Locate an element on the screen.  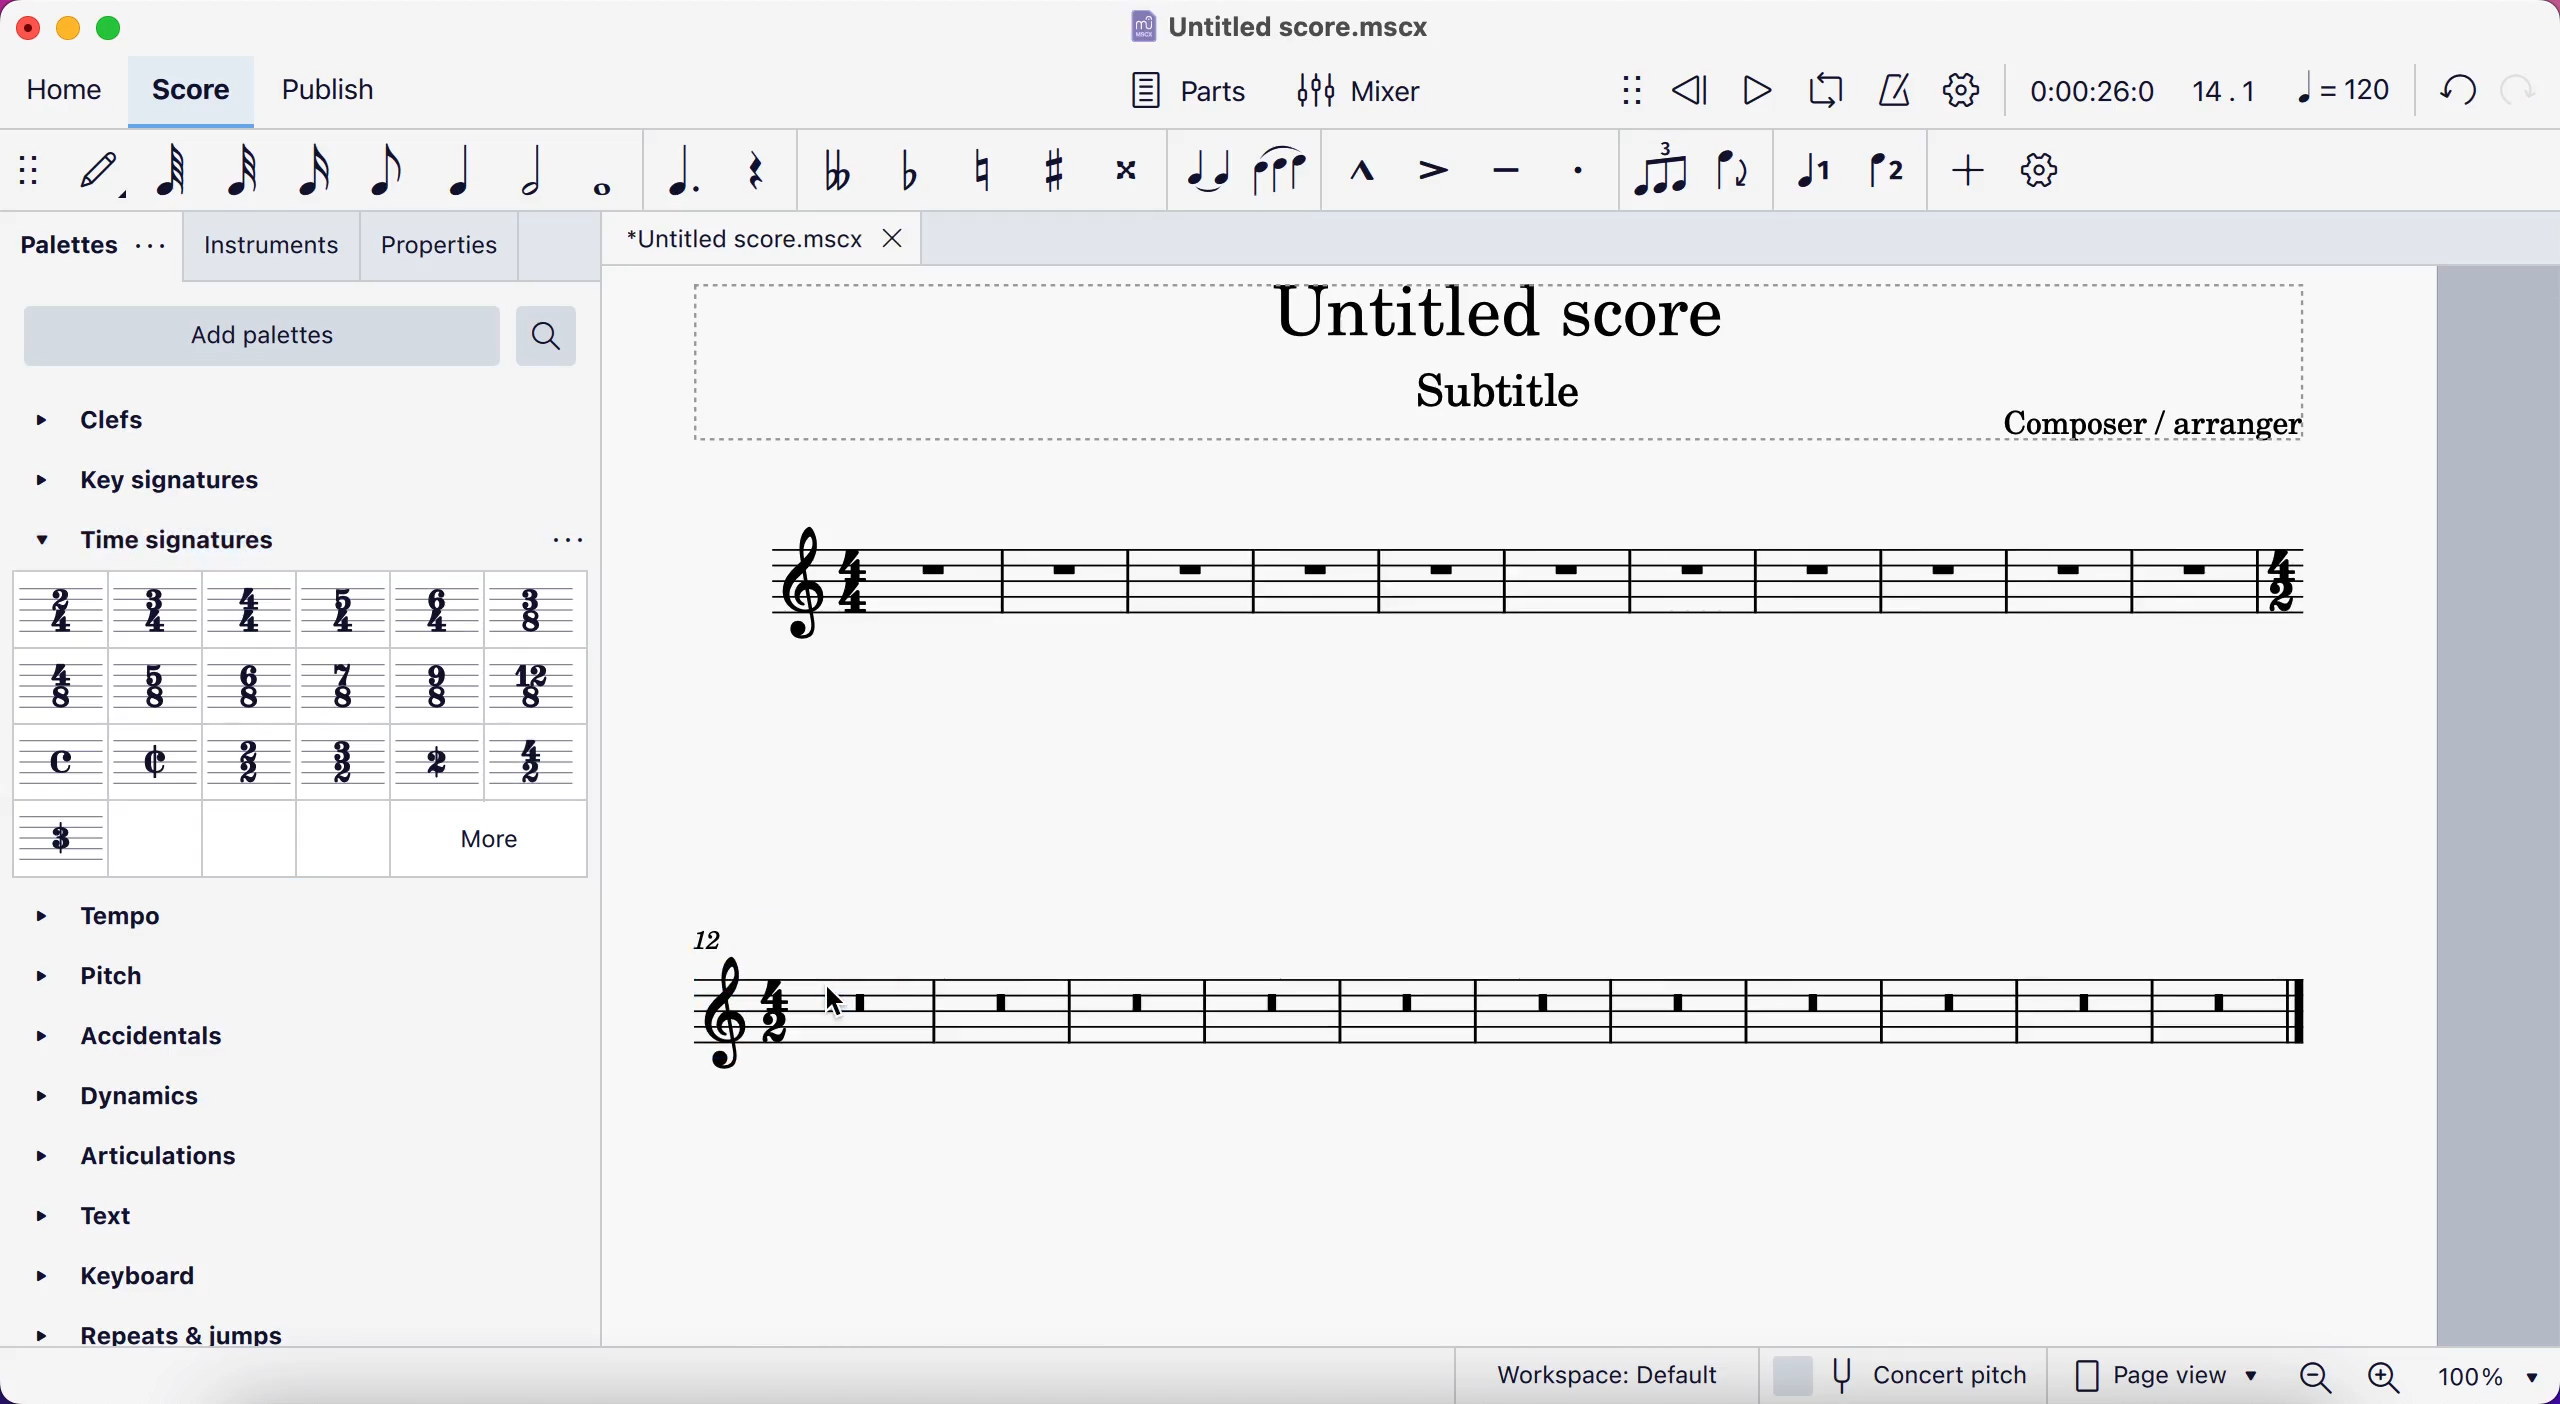
 is located at coordinates (249, 759).